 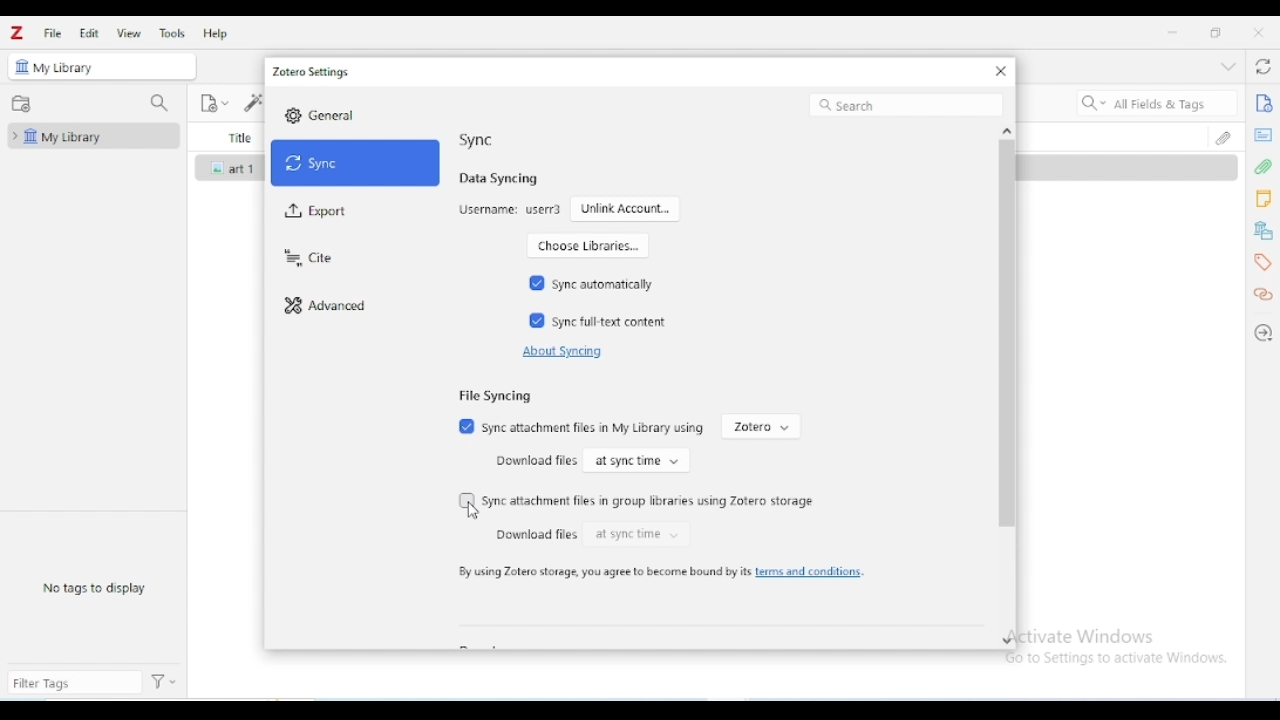 I want to click on my library, so click(x=91, y=136).